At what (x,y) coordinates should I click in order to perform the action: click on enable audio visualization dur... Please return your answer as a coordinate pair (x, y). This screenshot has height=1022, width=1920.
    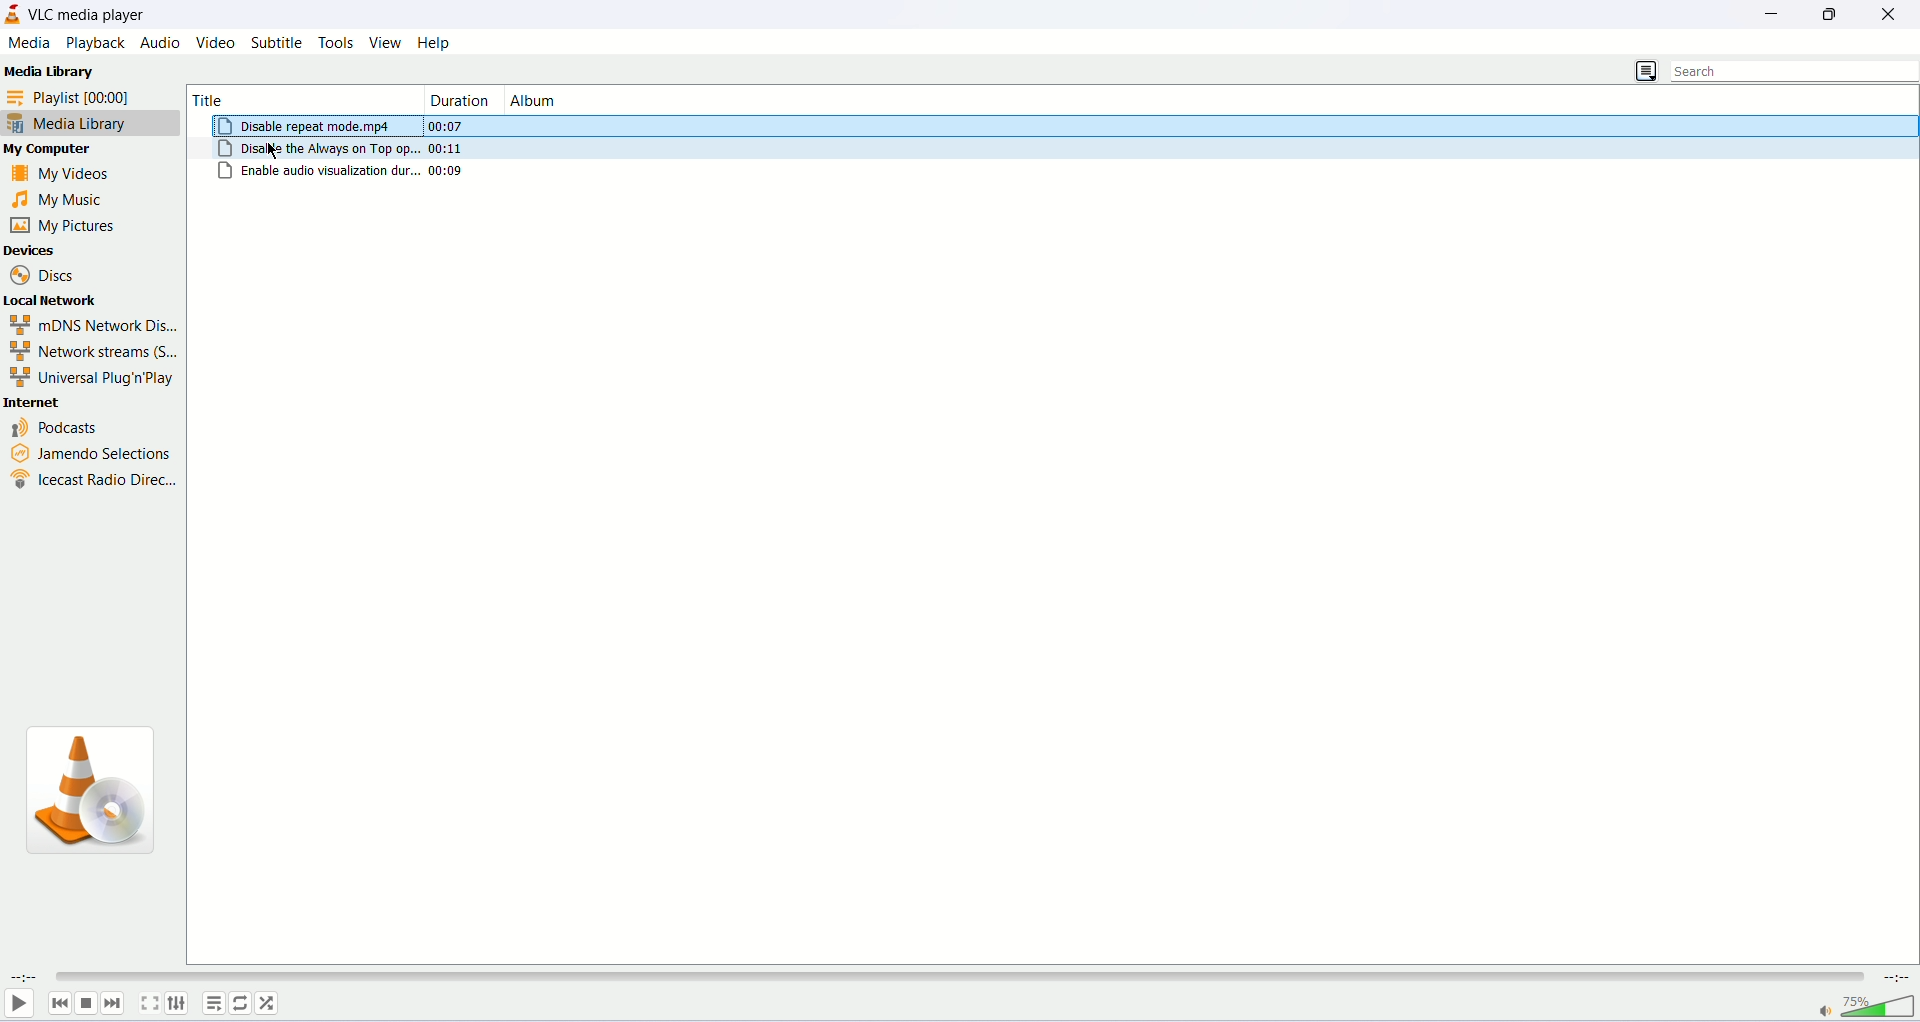
    Looking at the image, I should click on (319, 170).